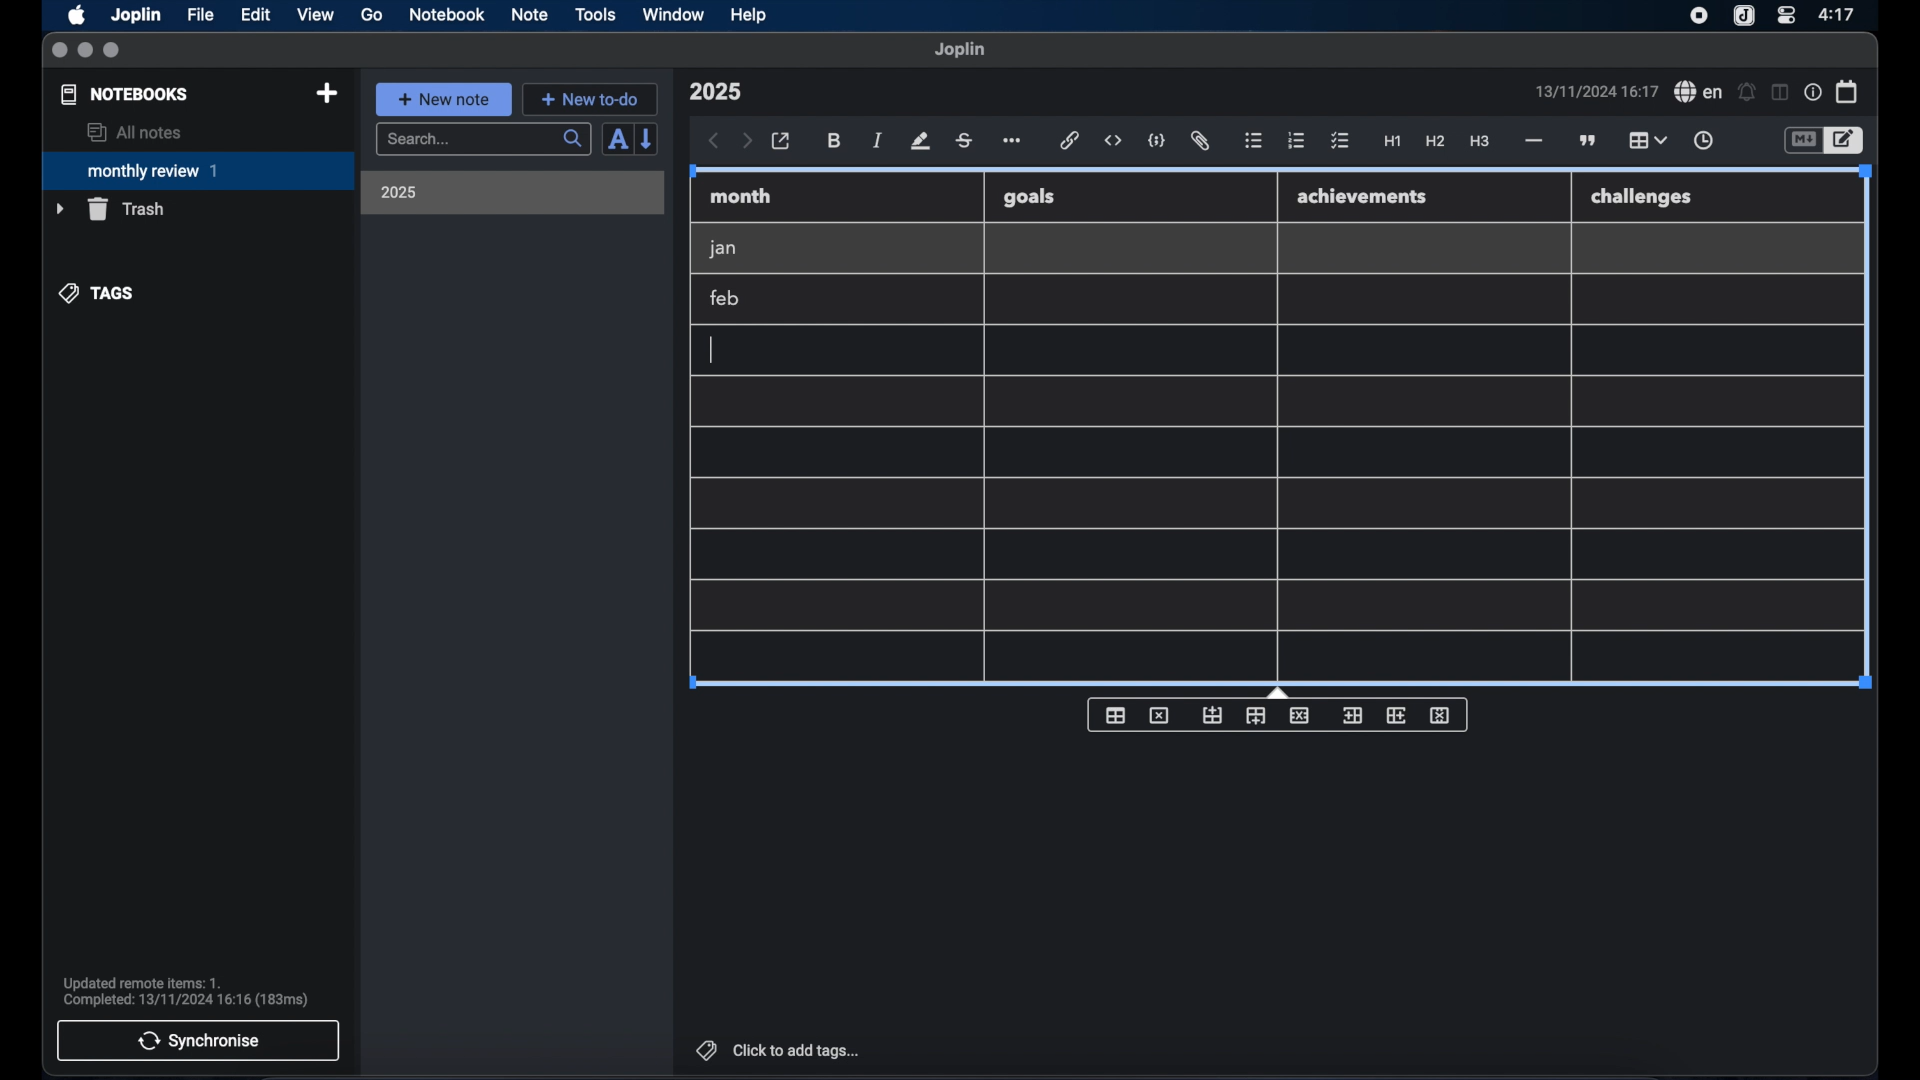 The image size is (1920, 1080). What do you see at coordinates (1352, 716) in the screenshot?
I see `insert column before` at bounding box center [1352, 716].